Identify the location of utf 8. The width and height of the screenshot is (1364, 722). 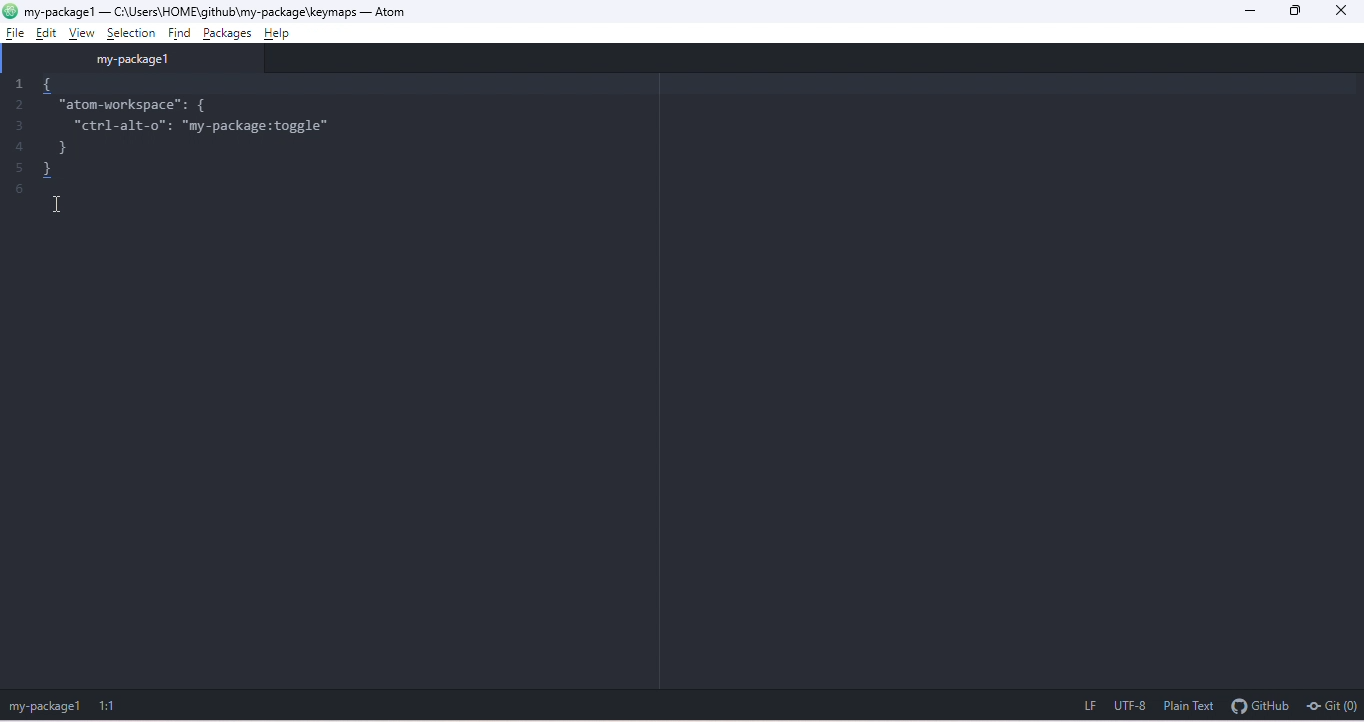
(1132, 705).